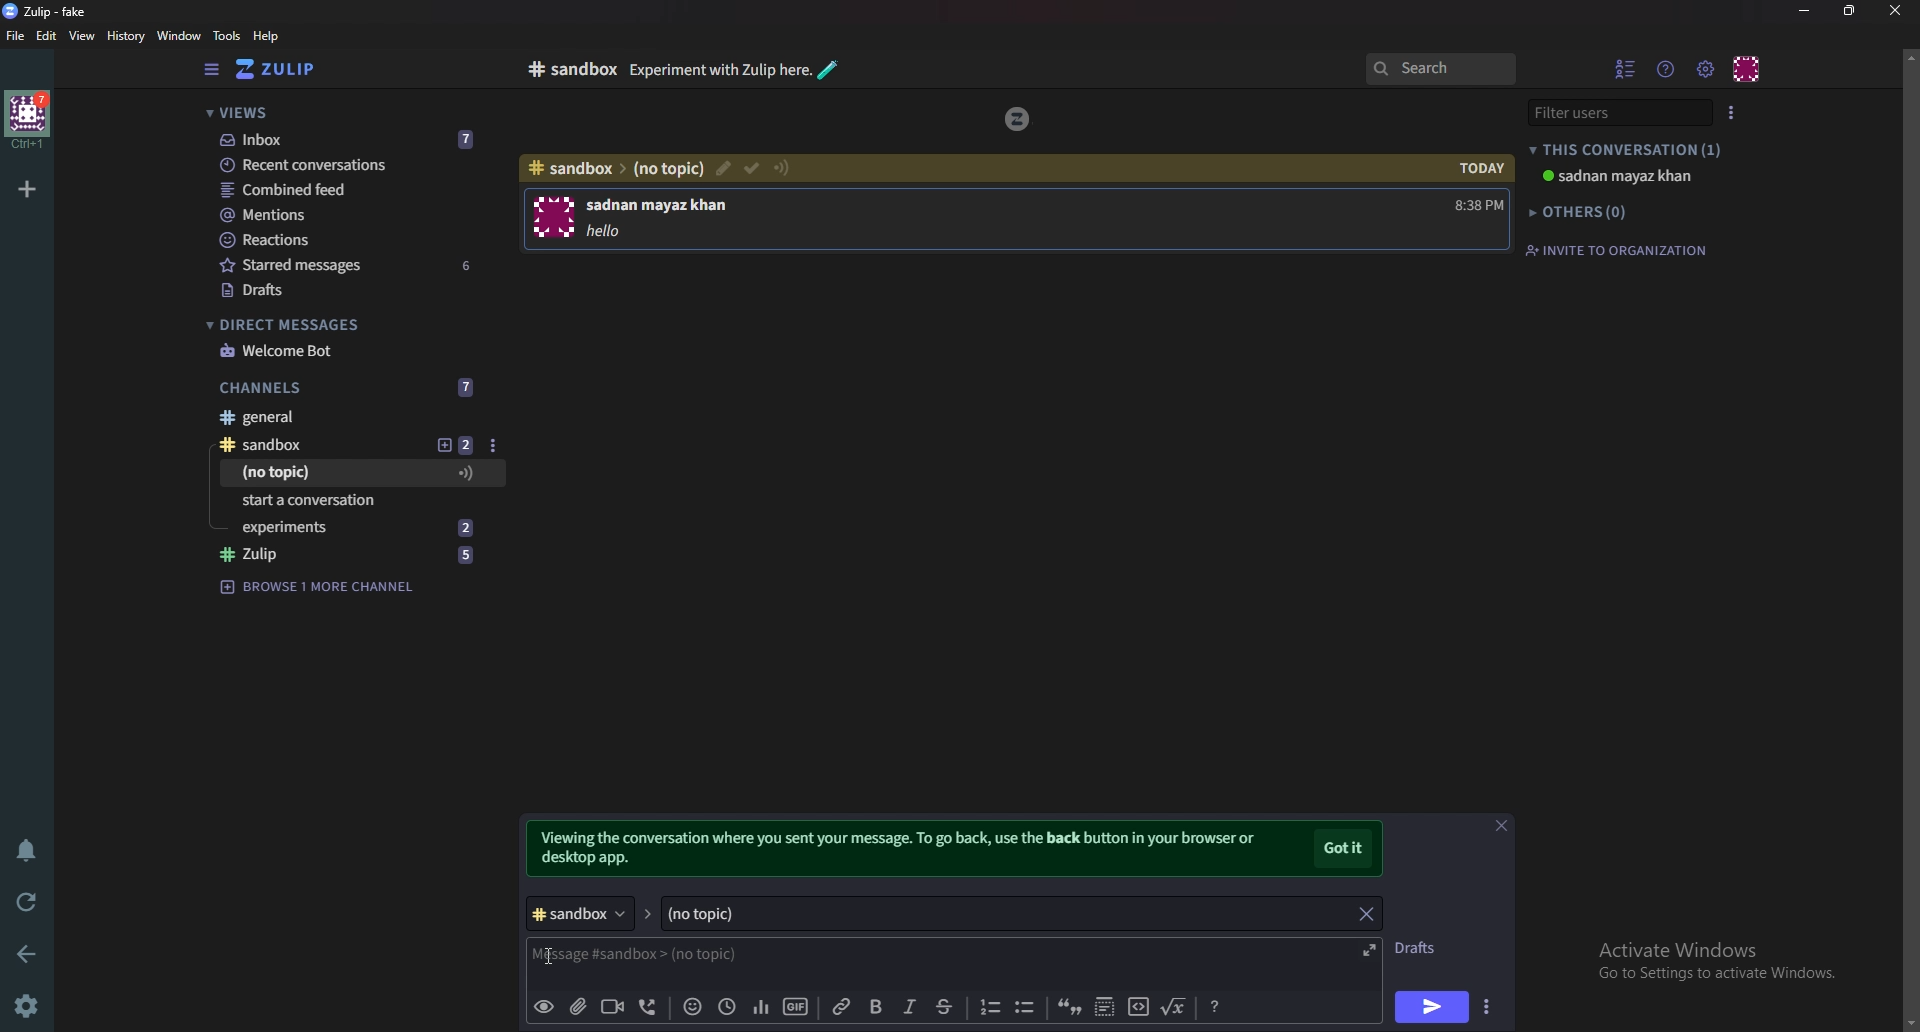 Image resolution: width=1920 pixels, height=1032 pixels. Describe the element at coordinates (1020, 117) in the screenshot. I see `zulip` at that location.